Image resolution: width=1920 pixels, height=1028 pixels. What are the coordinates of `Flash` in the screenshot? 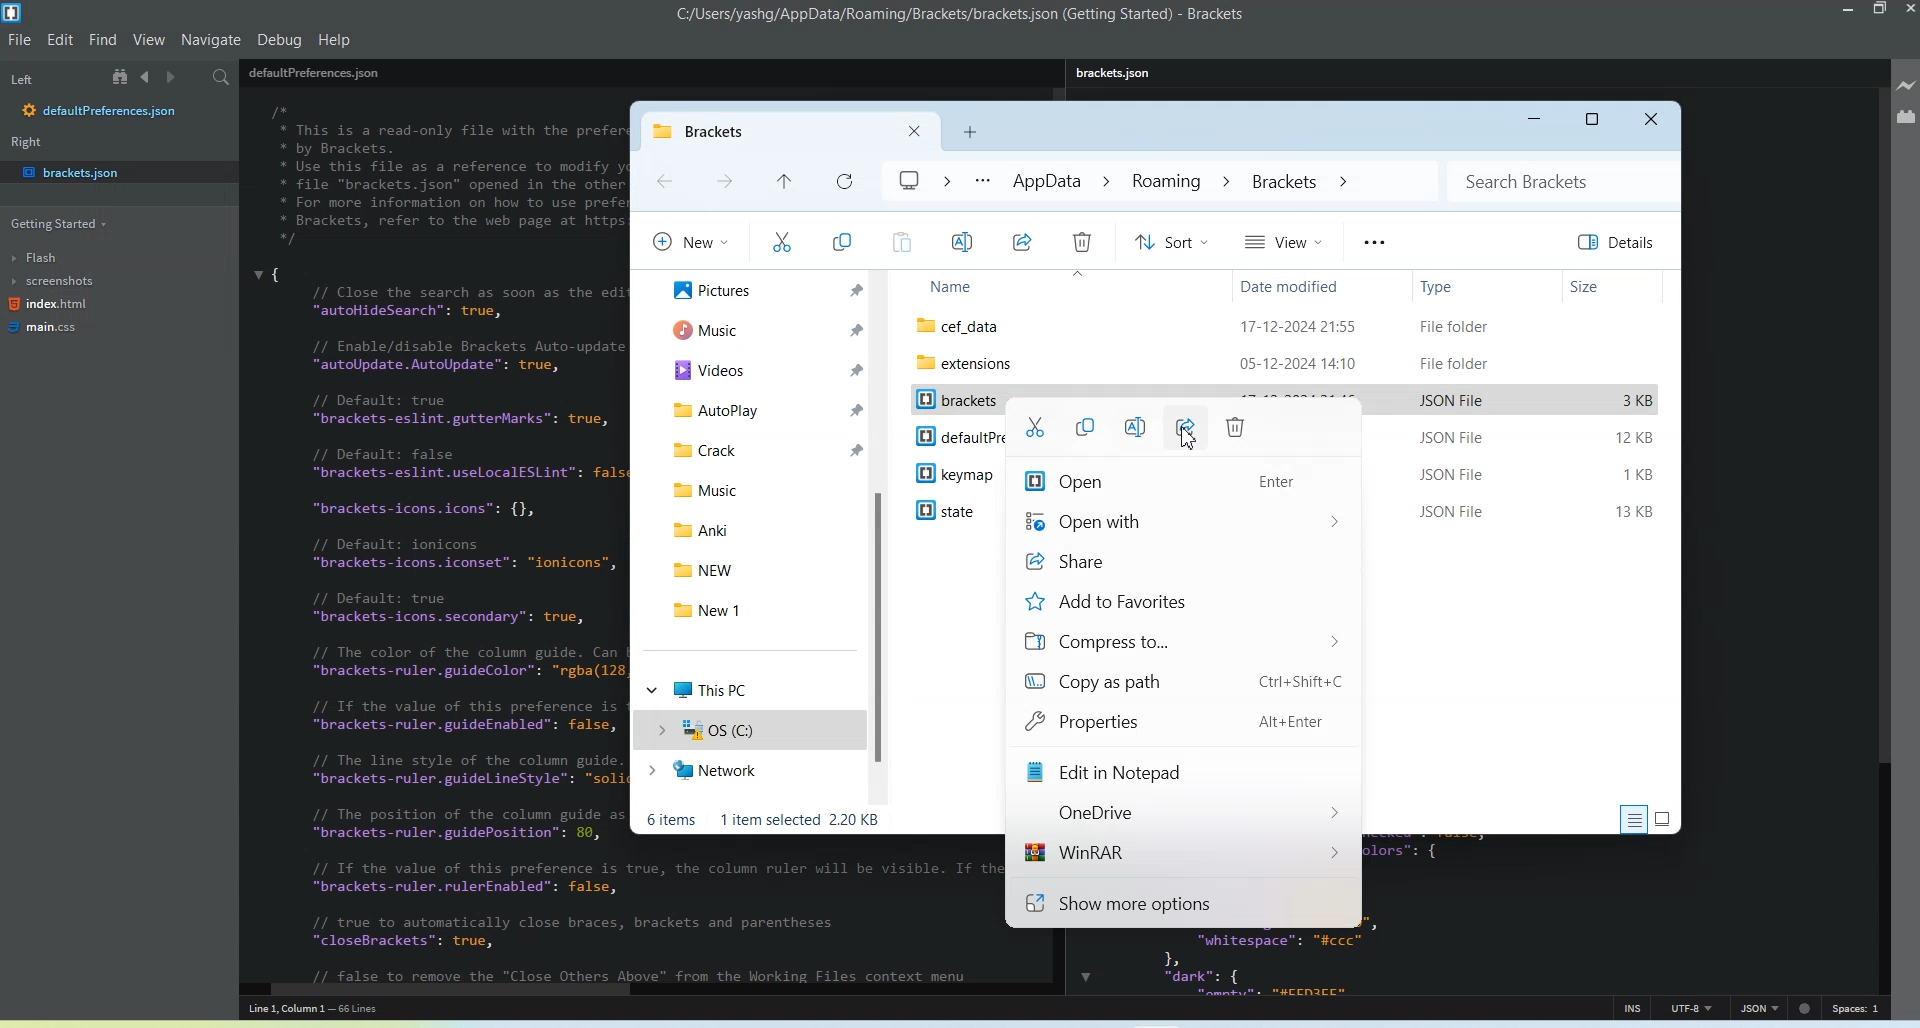 It's located at (48, 257).